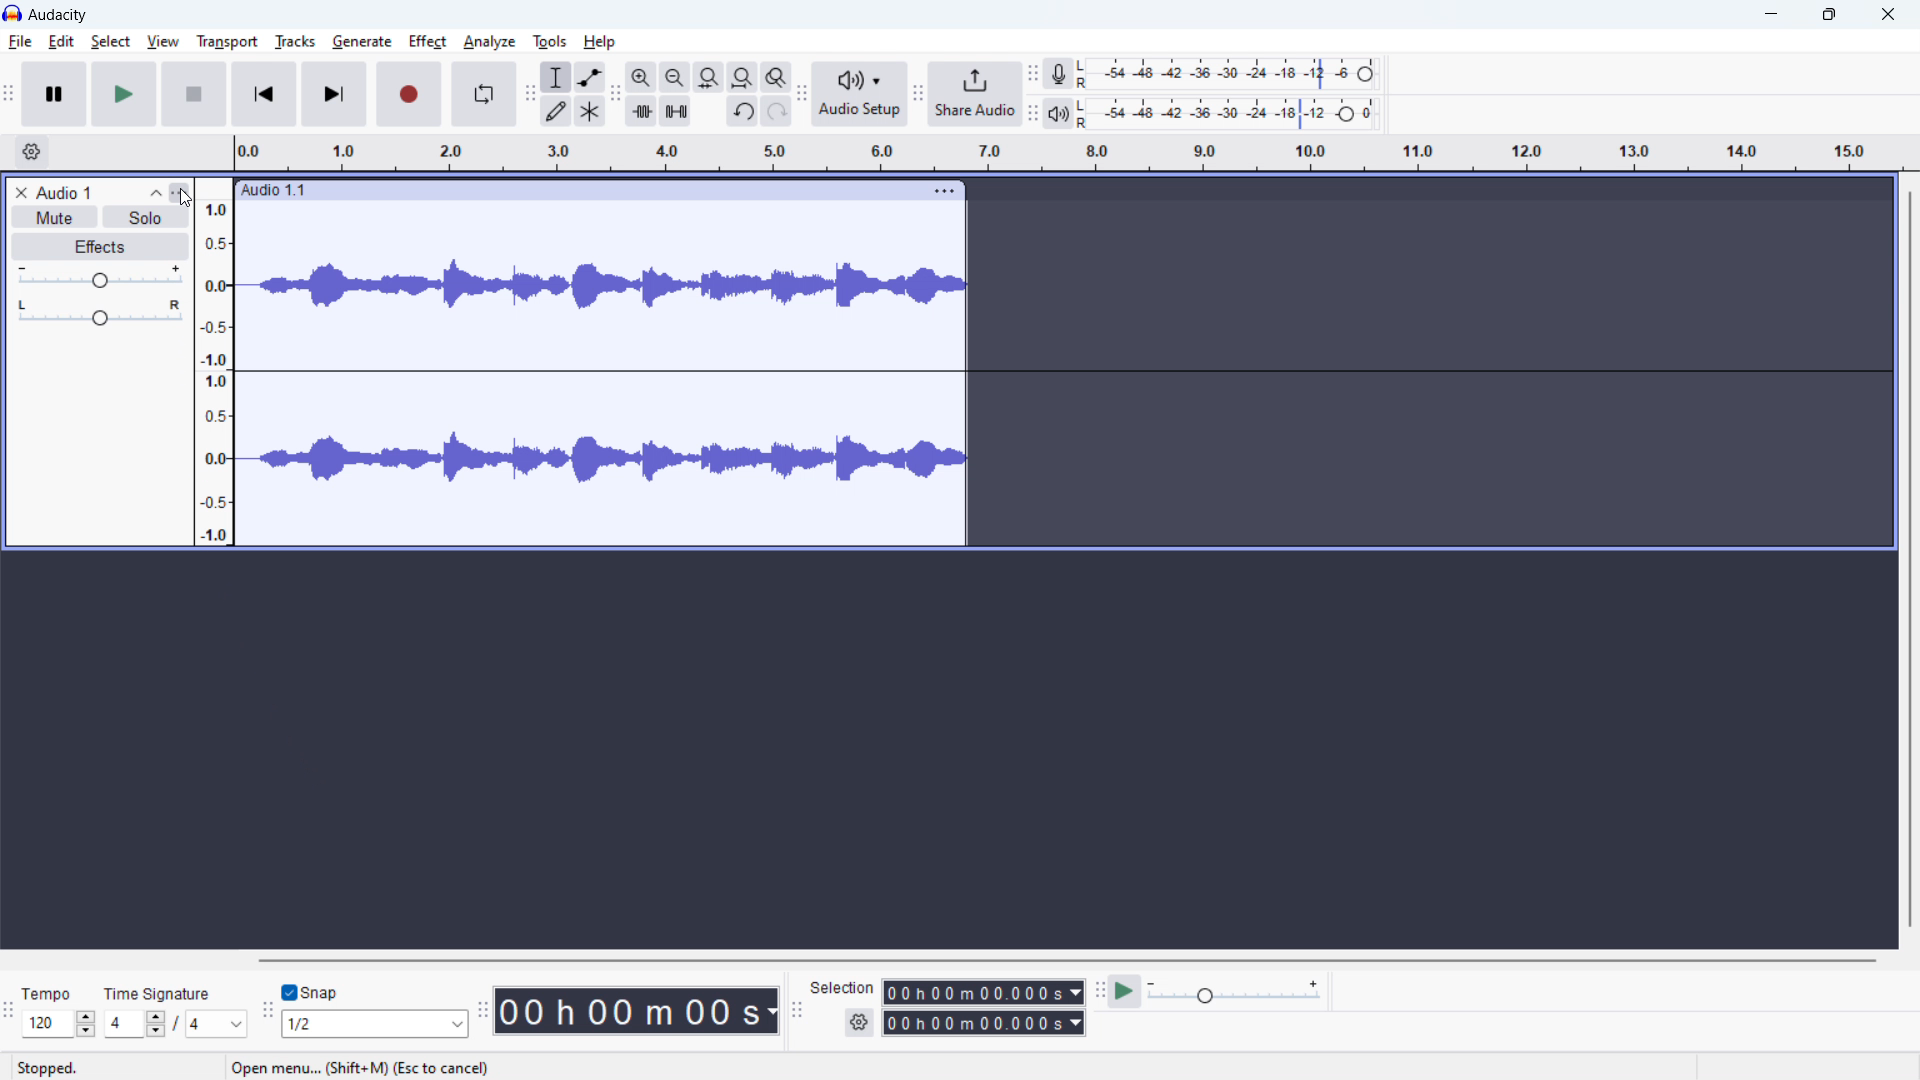 The height and width of the screenshot is (1080, 1920). What do you see at coordinates (64, 192) in the screenshot?
I see `track title` at bounding box center [64, 192].